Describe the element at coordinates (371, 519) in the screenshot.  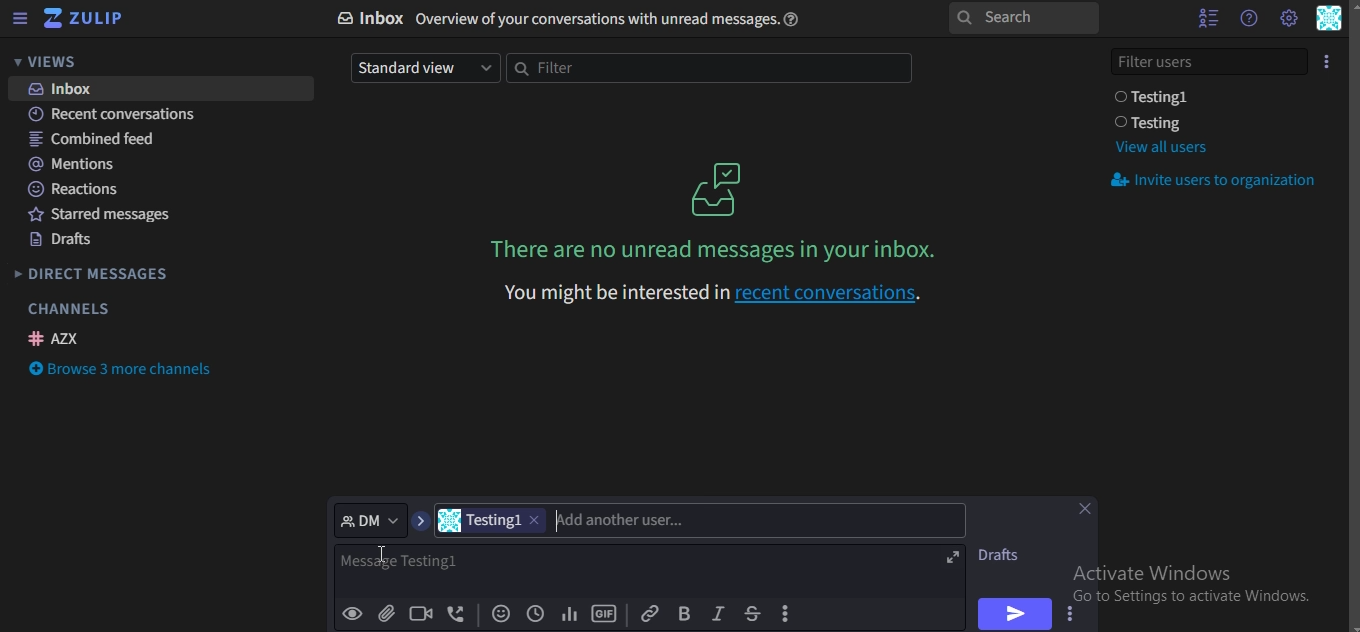
I see `DM` at that location.